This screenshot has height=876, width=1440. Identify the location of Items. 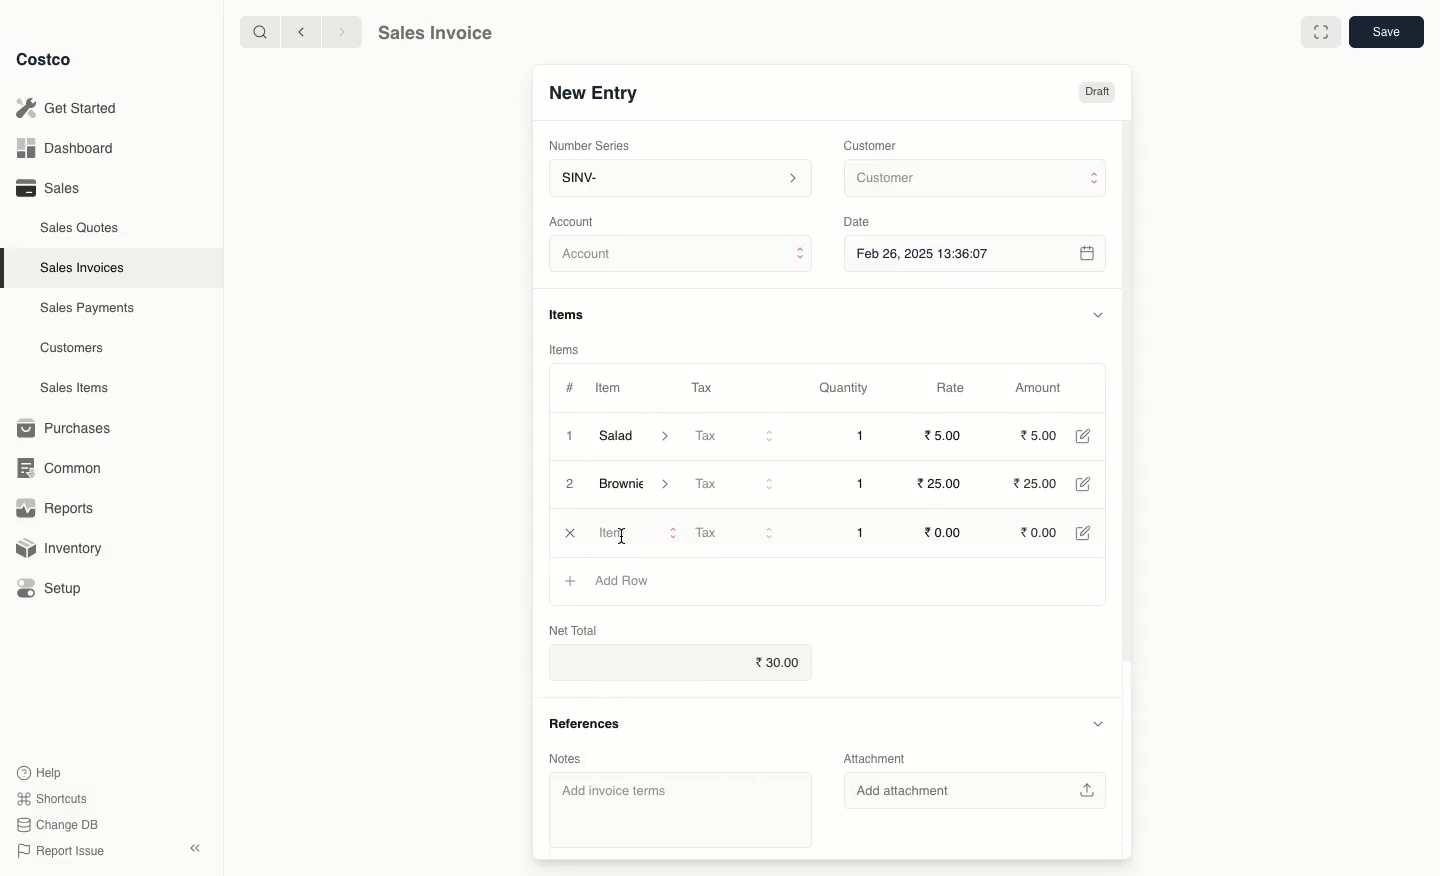
(565, 349).